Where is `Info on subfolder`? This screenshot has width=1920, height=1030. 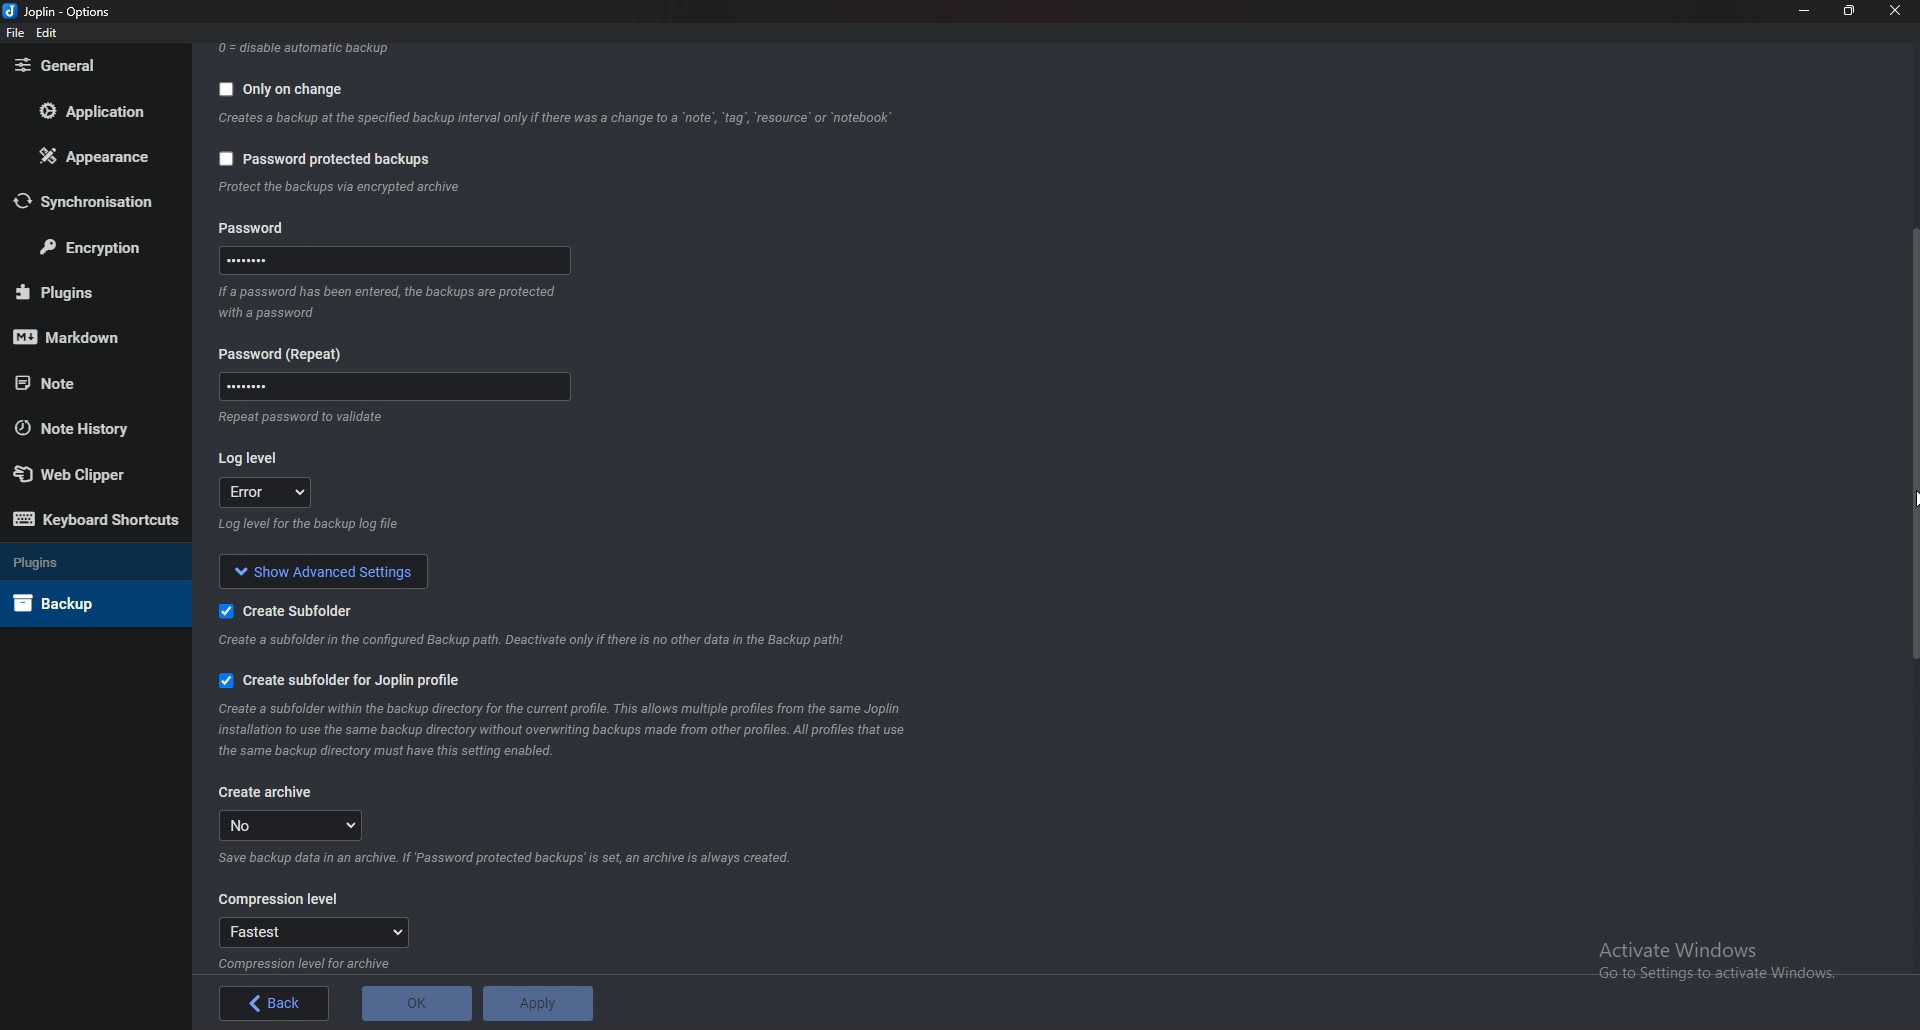
Info on subfolder is located at coordinates (531, 640).